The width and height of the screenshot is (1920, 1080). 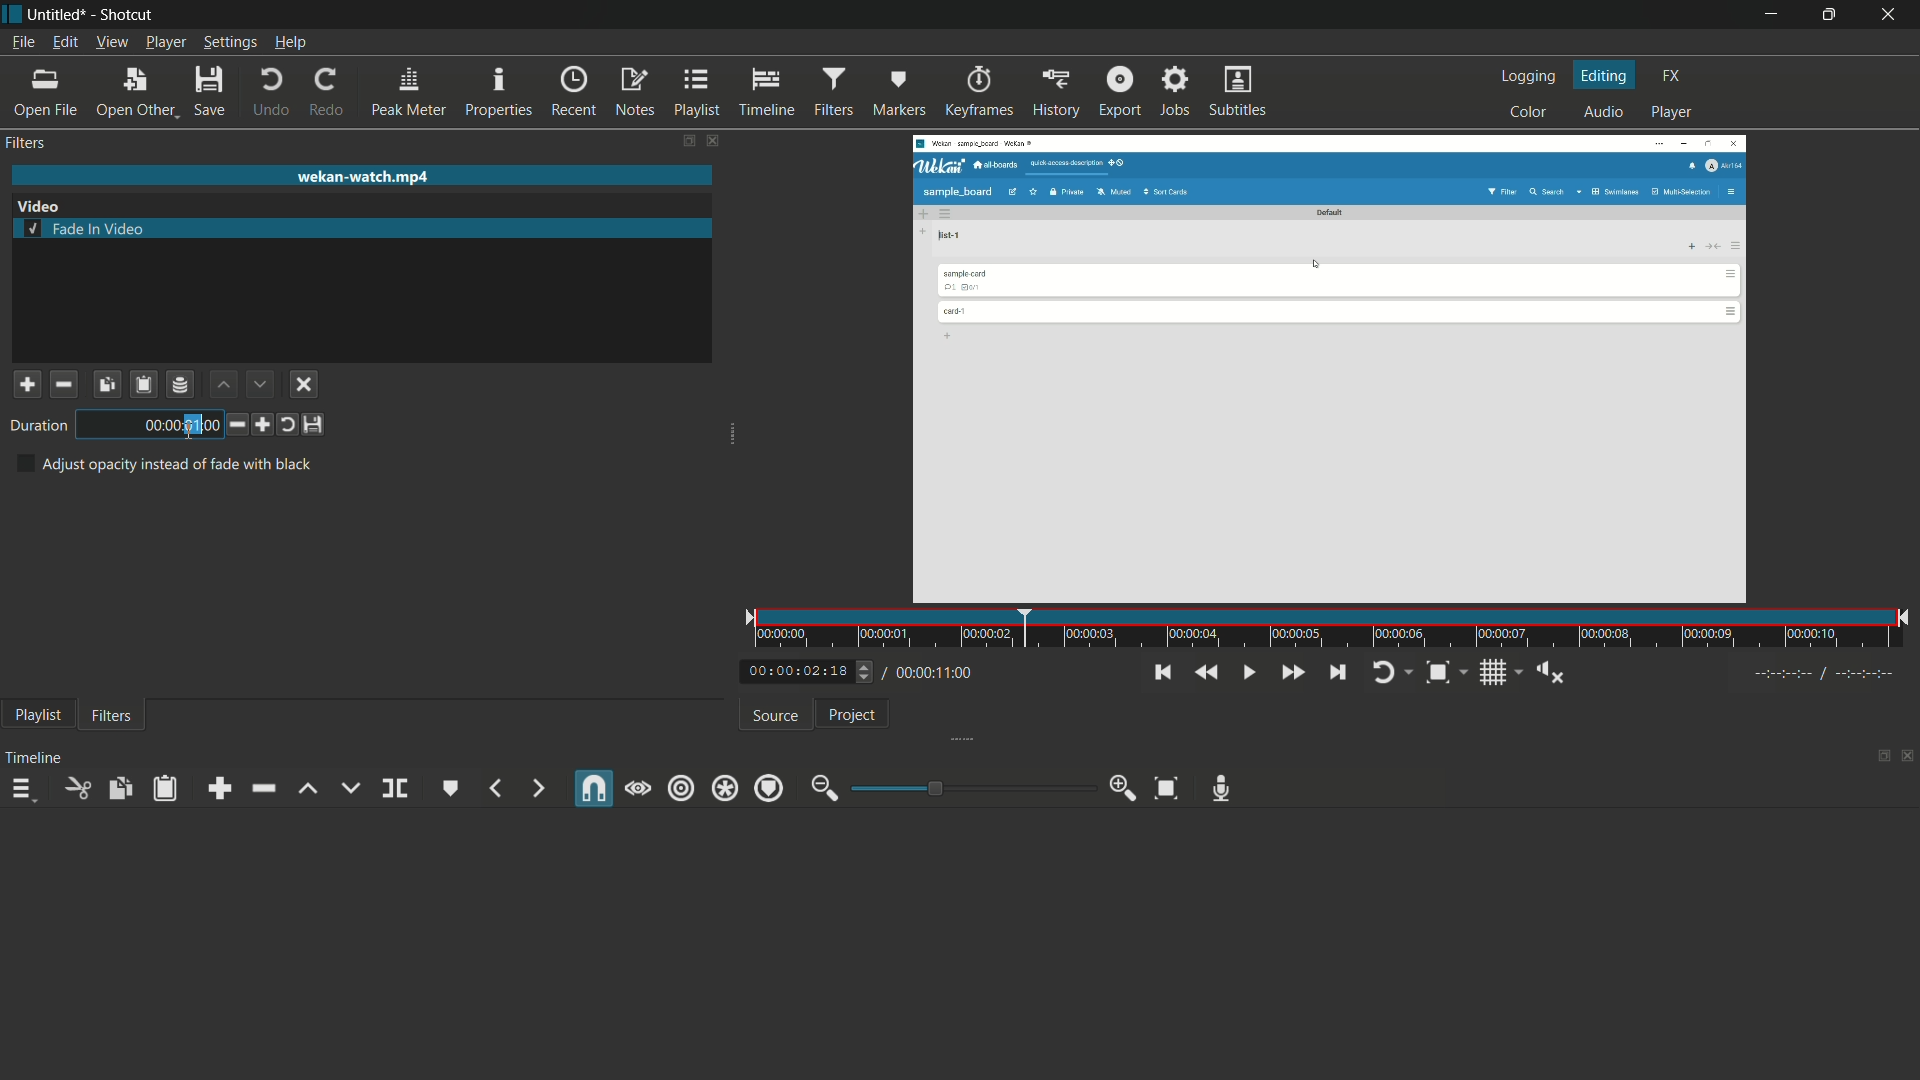 What do you see at coordinates (151, 424) in the screenshot?
I see `time` at bounding box center [151, 424].